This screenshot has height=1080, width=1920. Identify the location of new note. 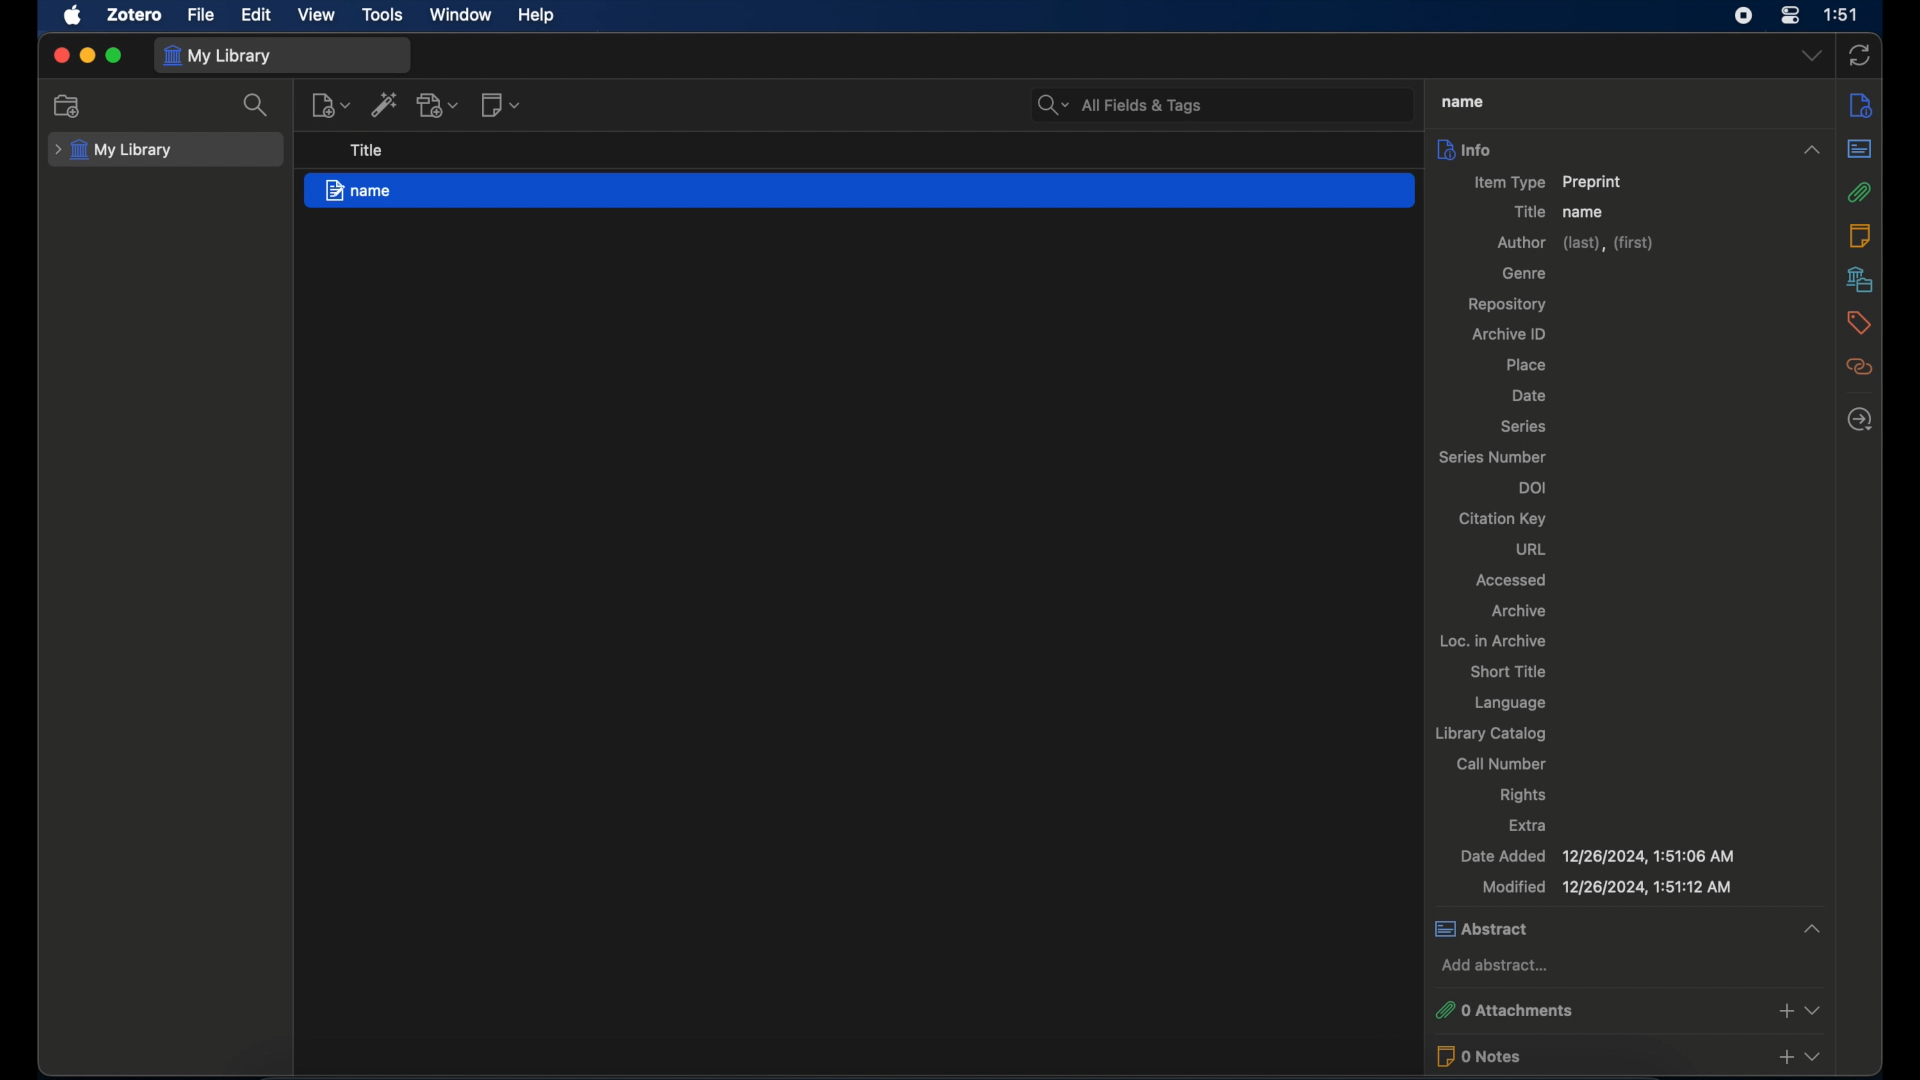
(500, 105).